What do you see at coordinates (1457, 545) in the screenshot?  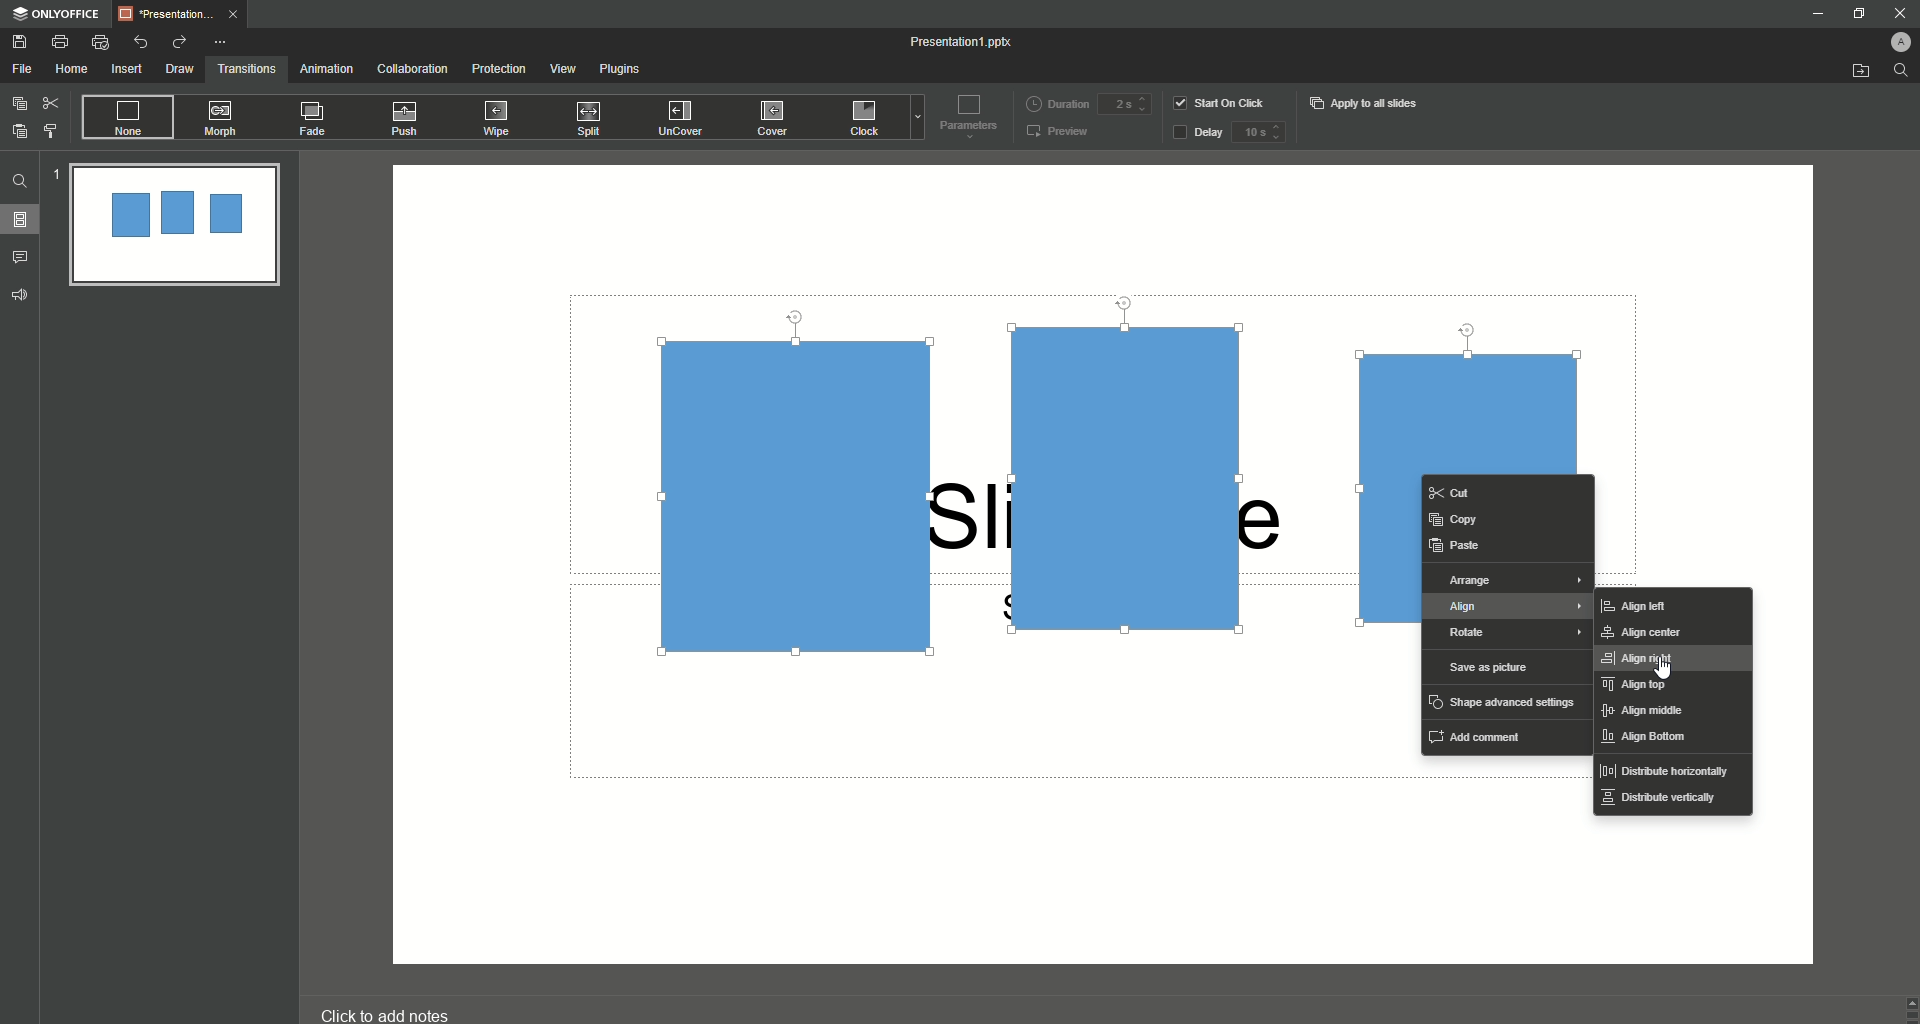 I see `Paste` at bounding box center [1457, 545].